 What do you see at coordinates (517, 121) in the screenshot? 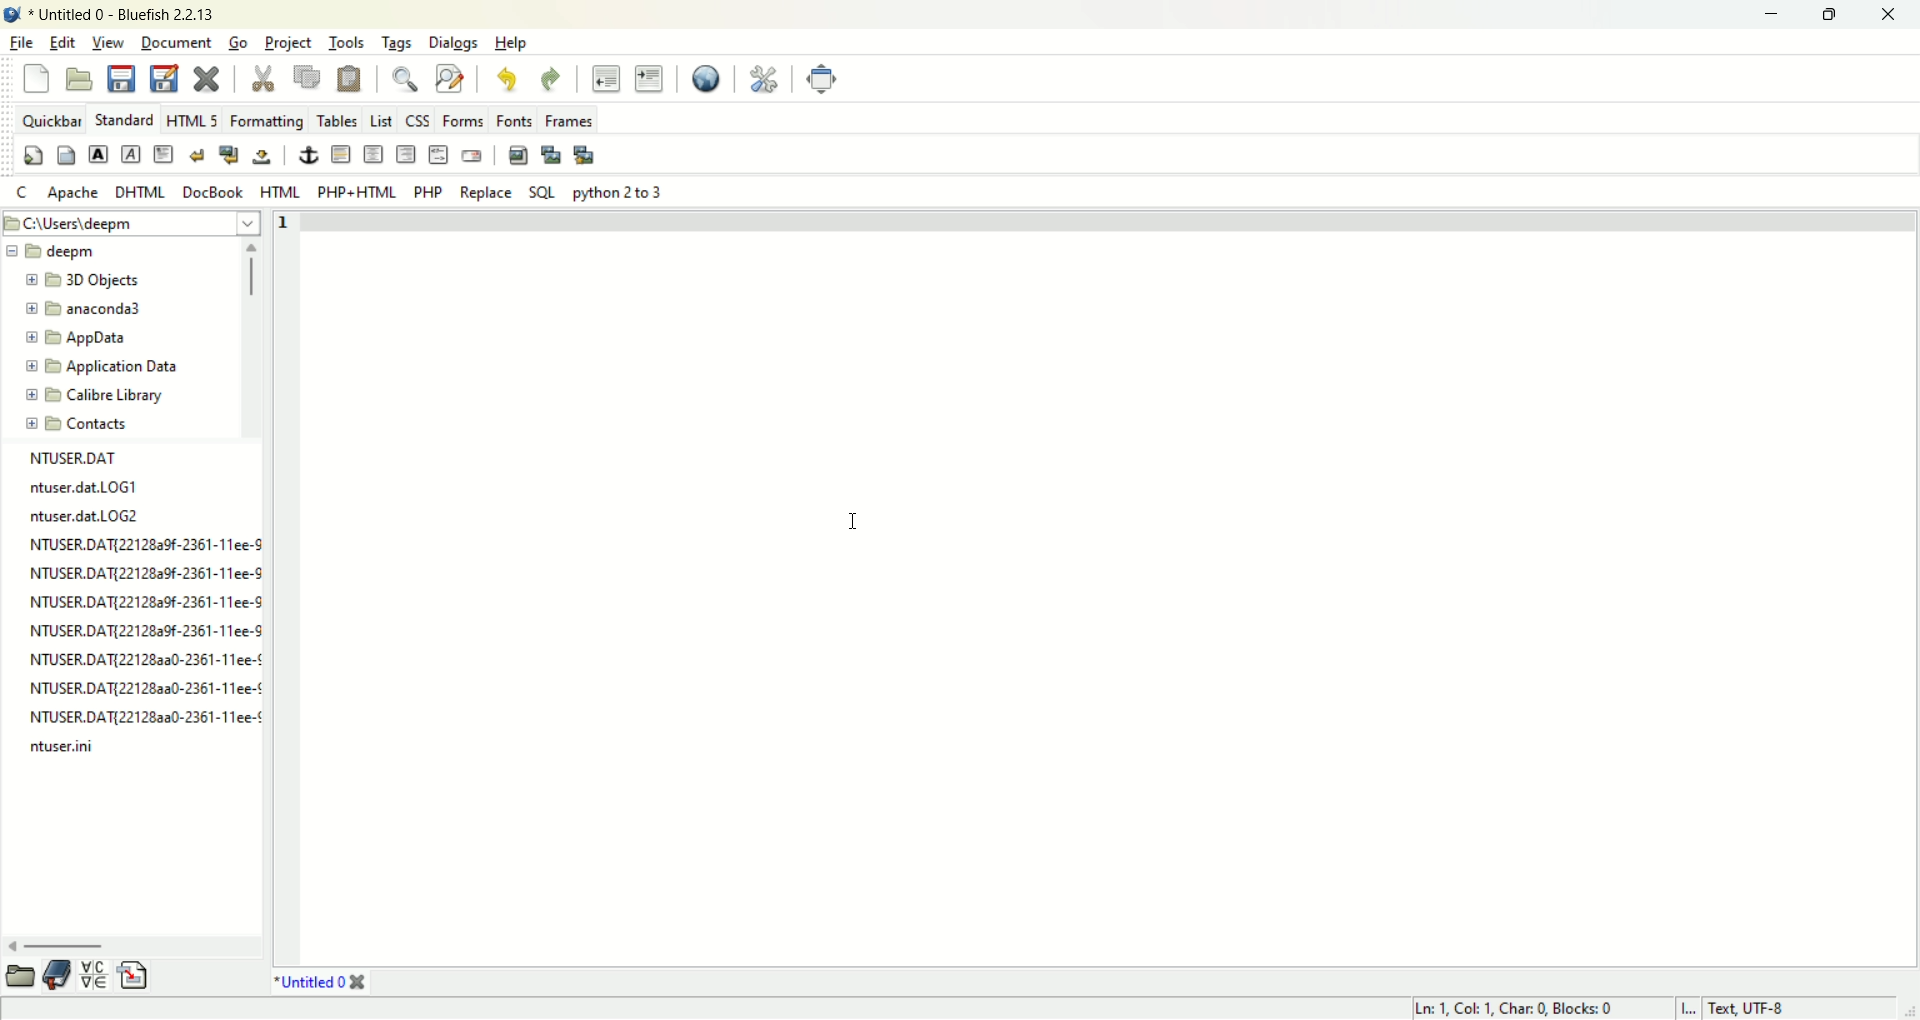
I see `fonts` at bounding box center [517, 121].